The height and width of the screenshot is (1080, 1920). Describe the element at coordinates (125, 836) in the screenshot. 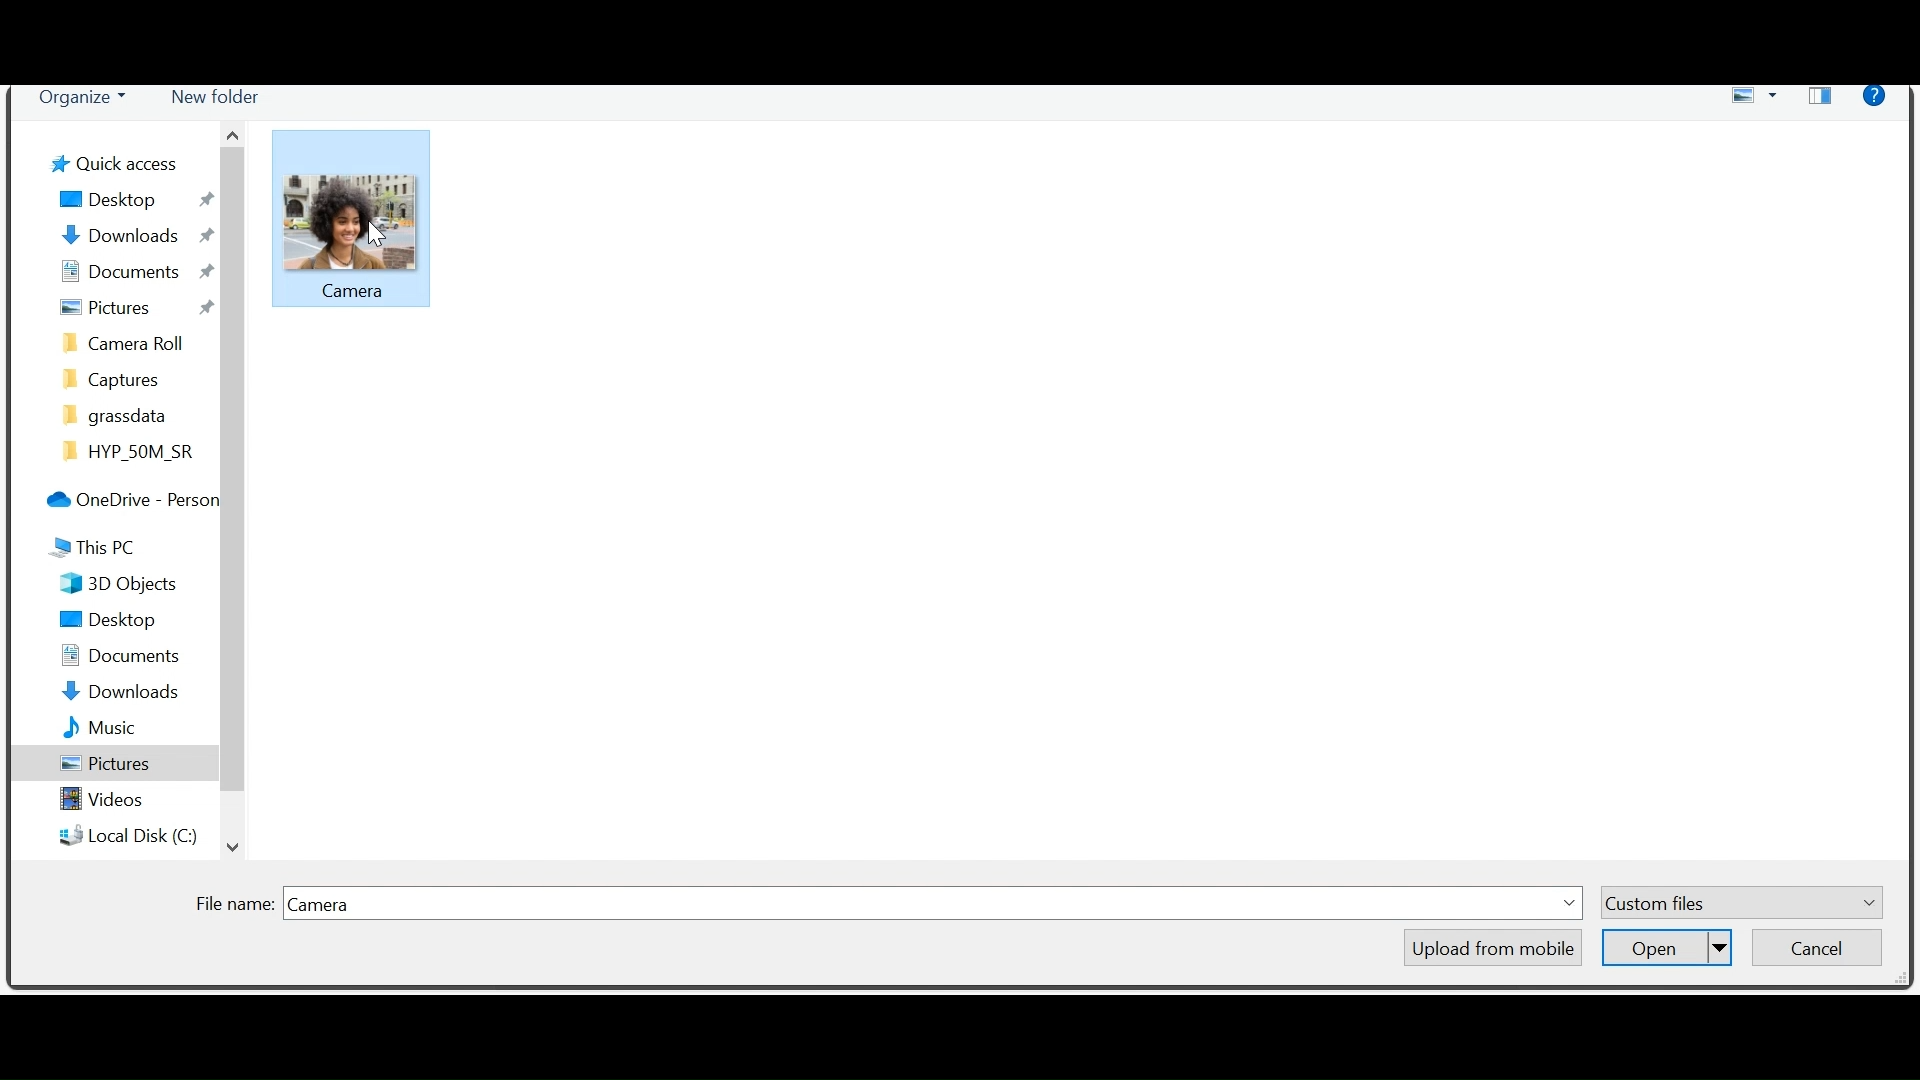

I see `Local Disk (C)` at that location.